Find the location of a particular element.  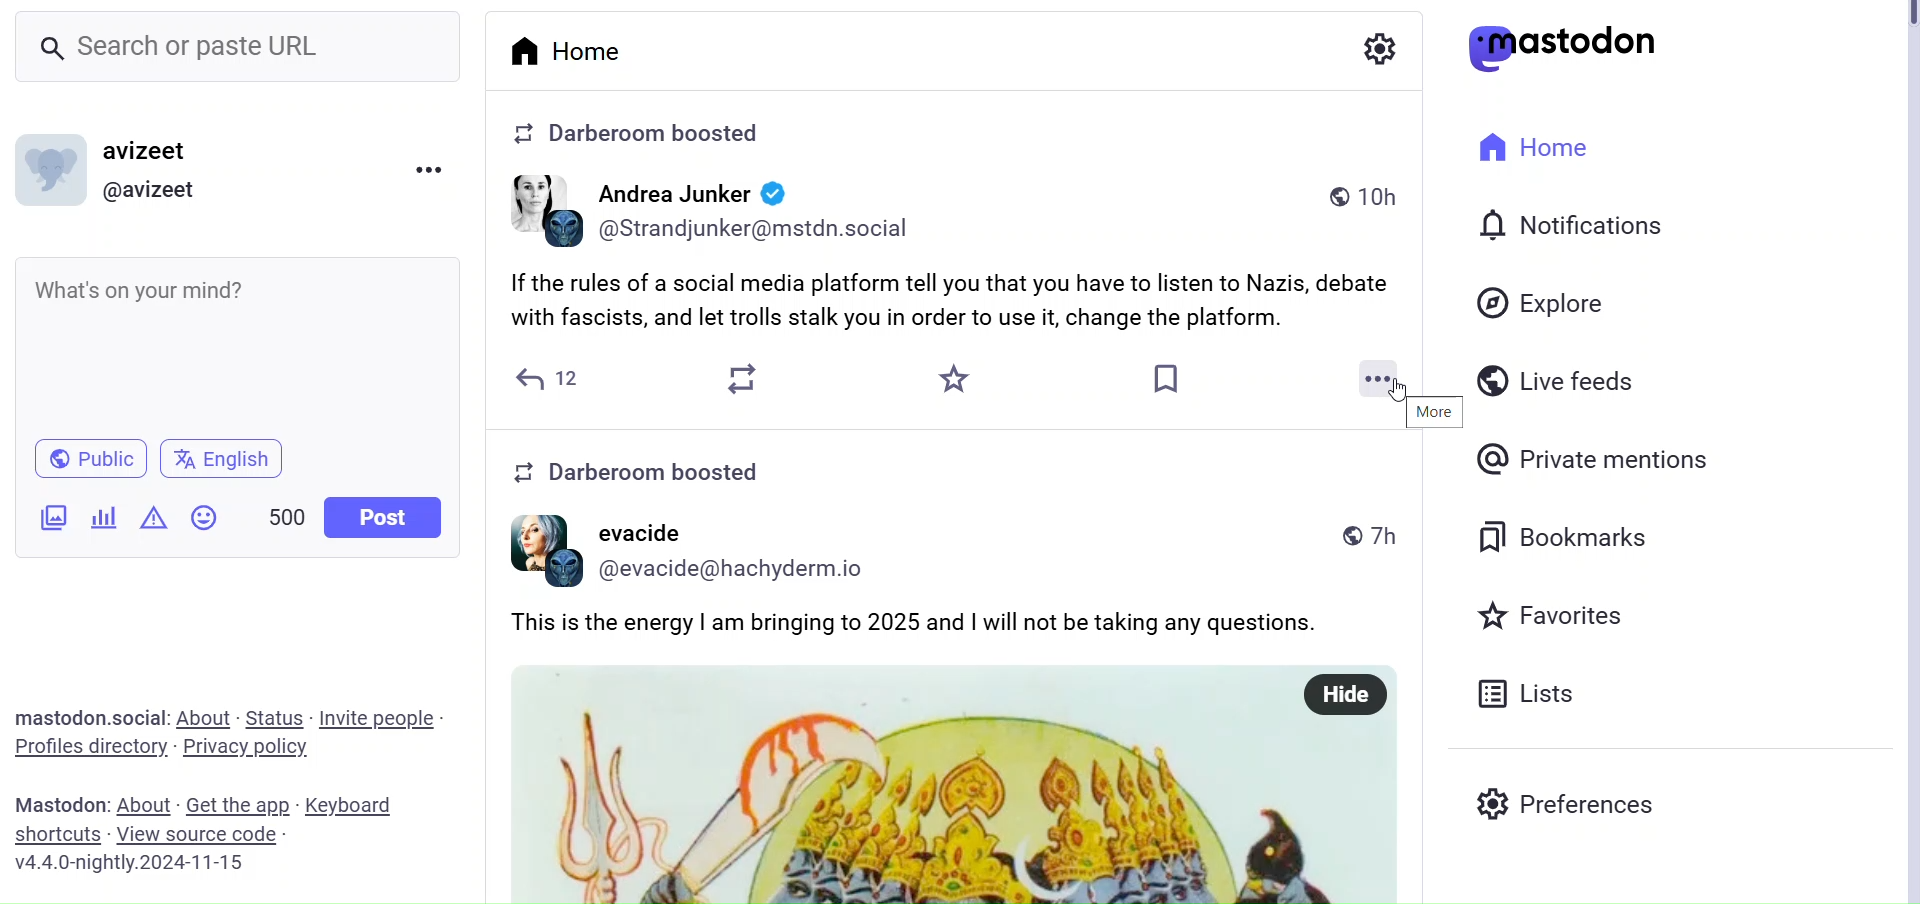

Ad Image is located at coordinates (54, 519).